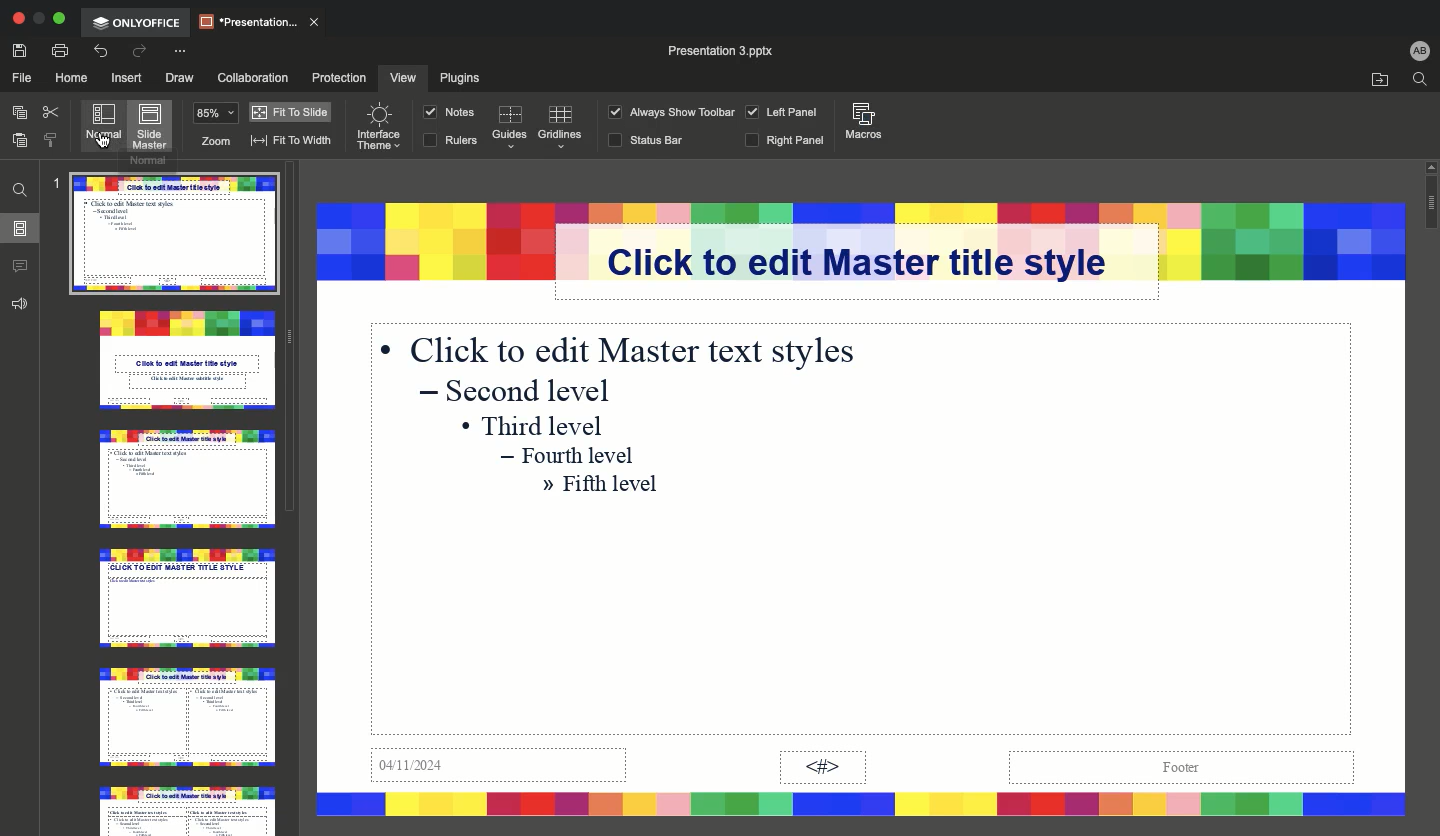 This screenshot has width=1440, height=836. What do you see at coordinates (822, 768) in the screenshot?
I see `<#>` at bounding box center [822, 768].